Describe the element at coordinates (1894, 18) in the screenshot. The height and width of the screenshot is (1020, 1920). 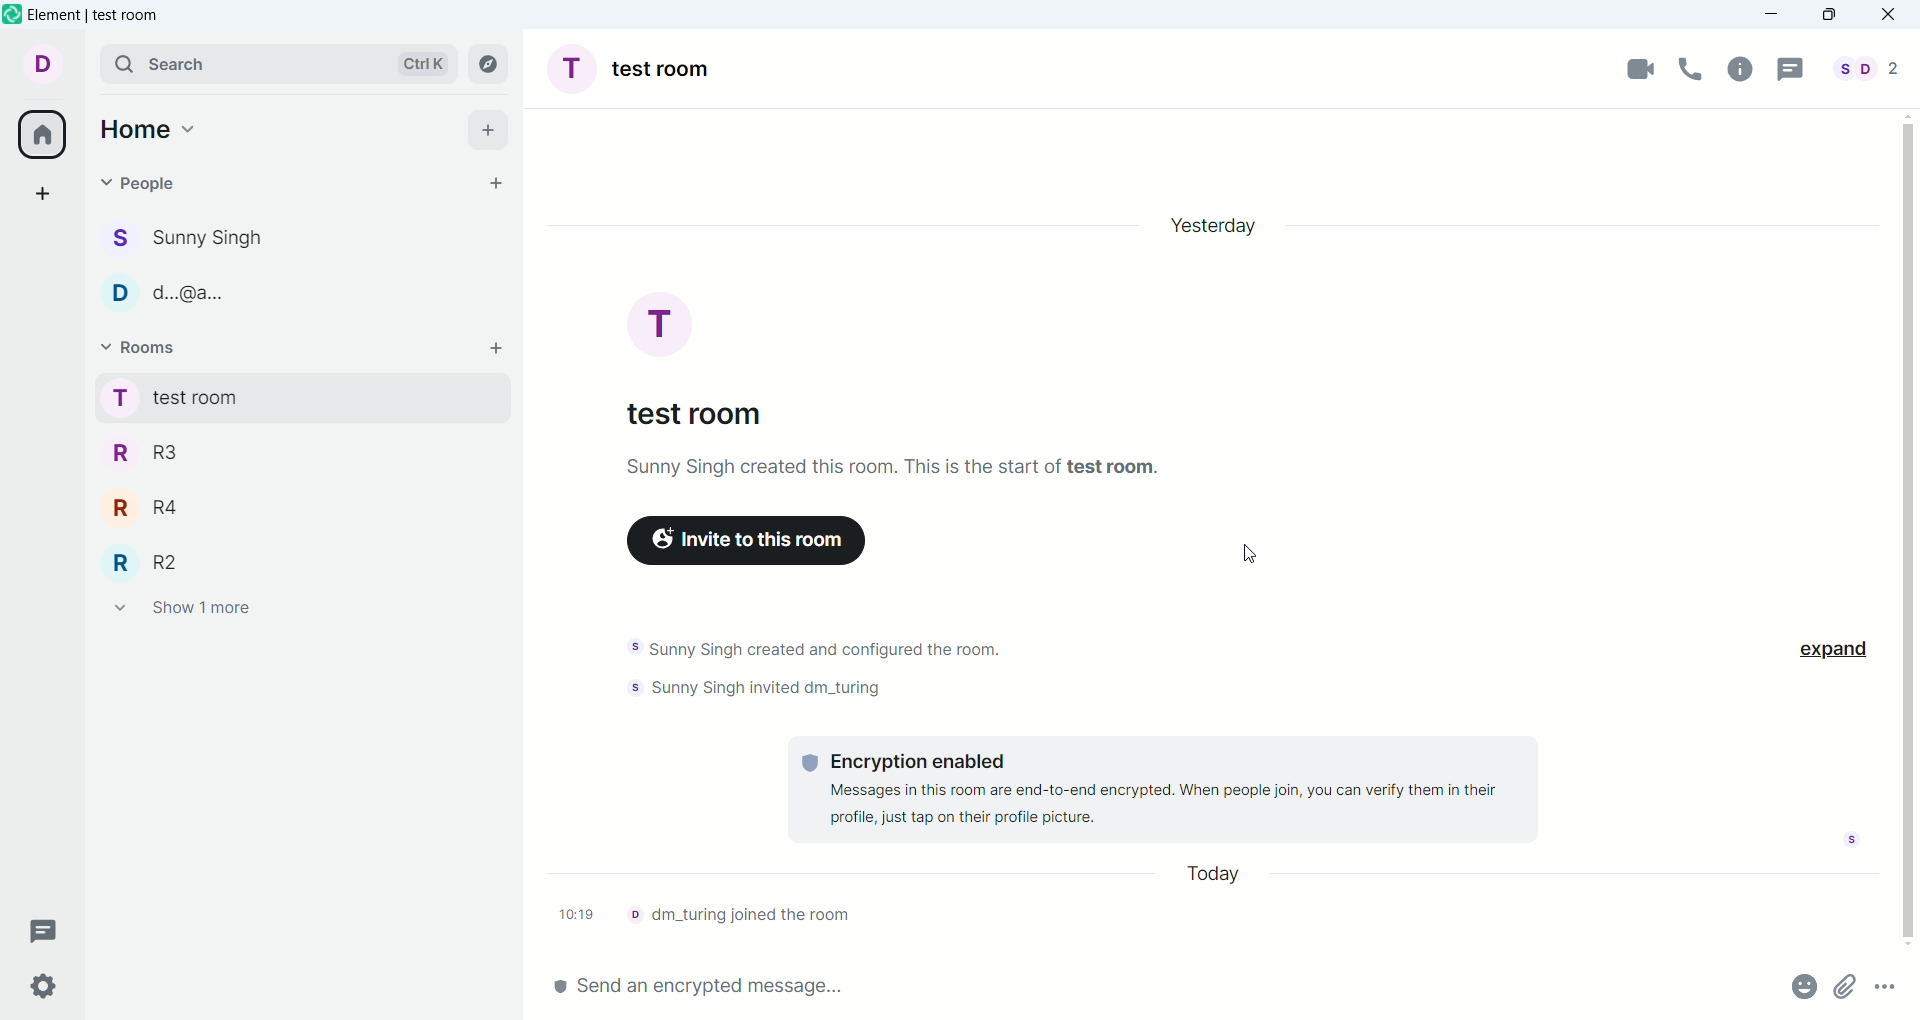
I see `close` at that location.